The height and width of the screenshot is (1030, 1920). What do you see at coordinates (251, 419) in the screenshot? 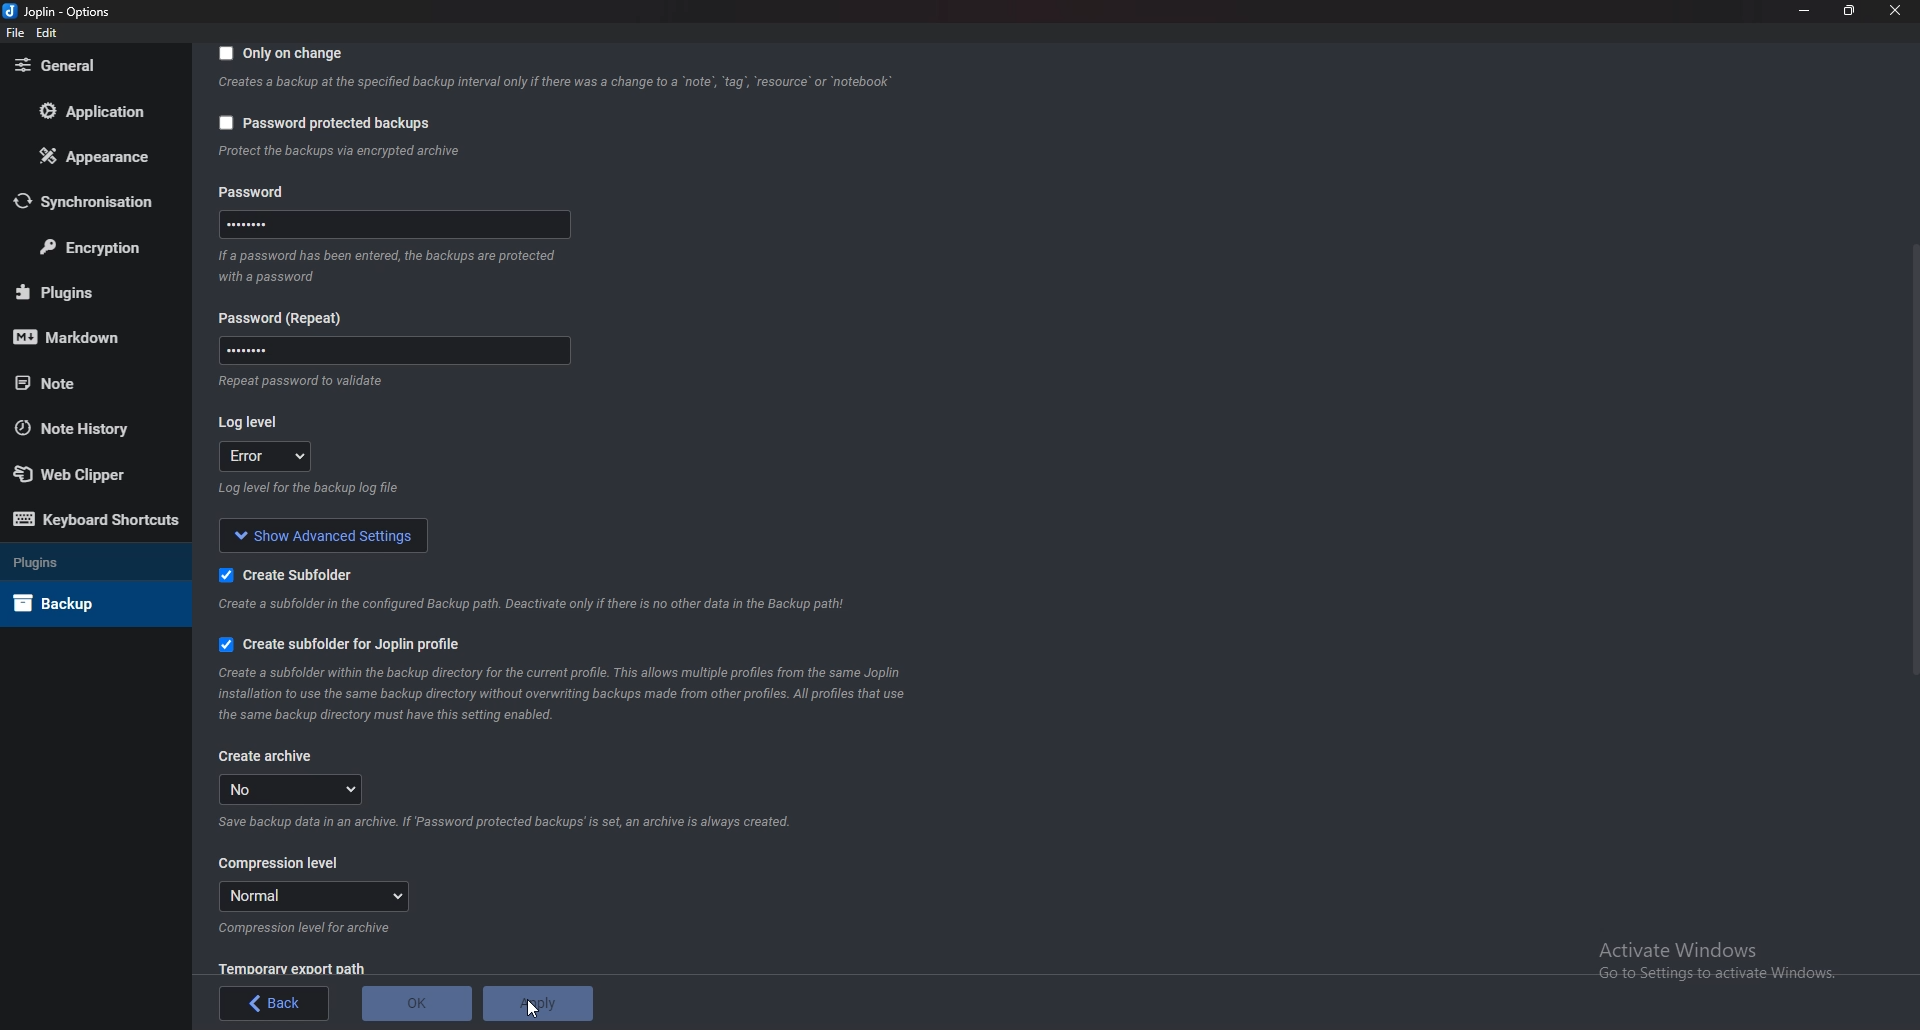
I see `Log level` at bounding box center [251, 419].